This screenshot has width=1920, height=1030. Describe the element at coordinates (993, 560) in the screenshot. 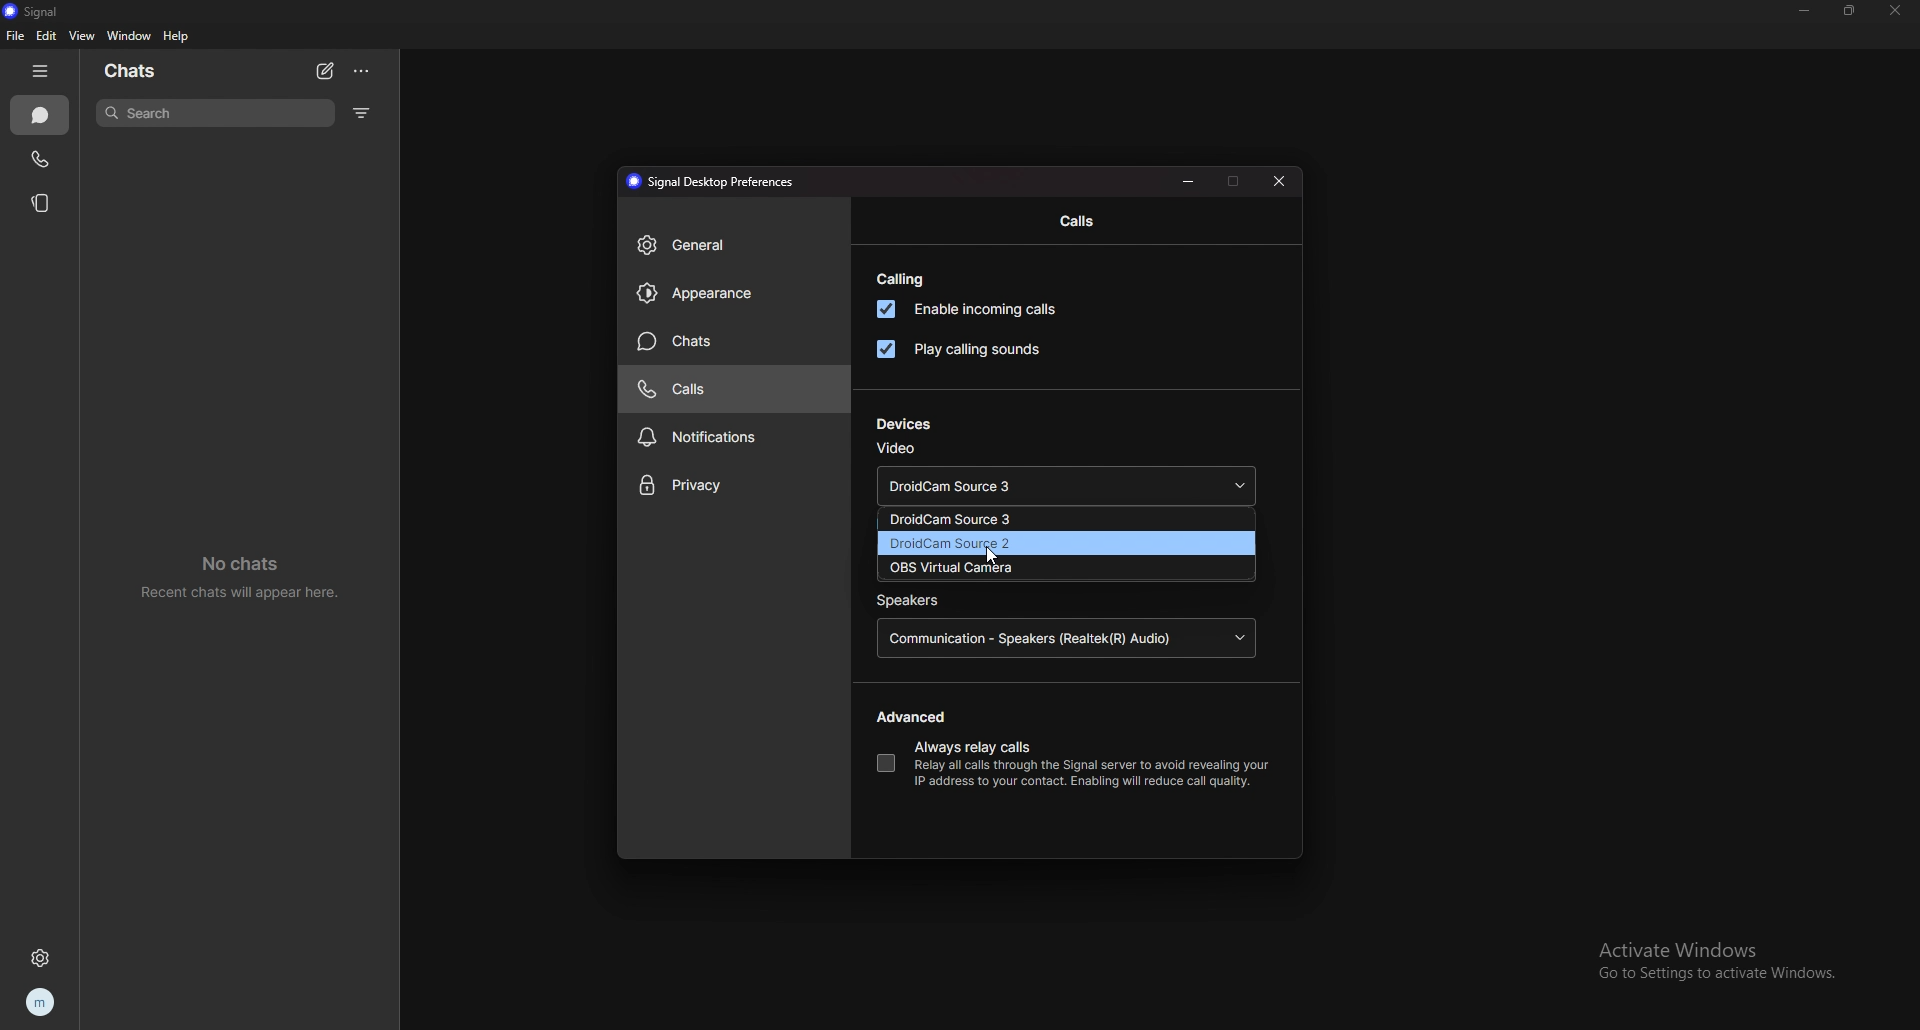

I see `cursor` at that location.